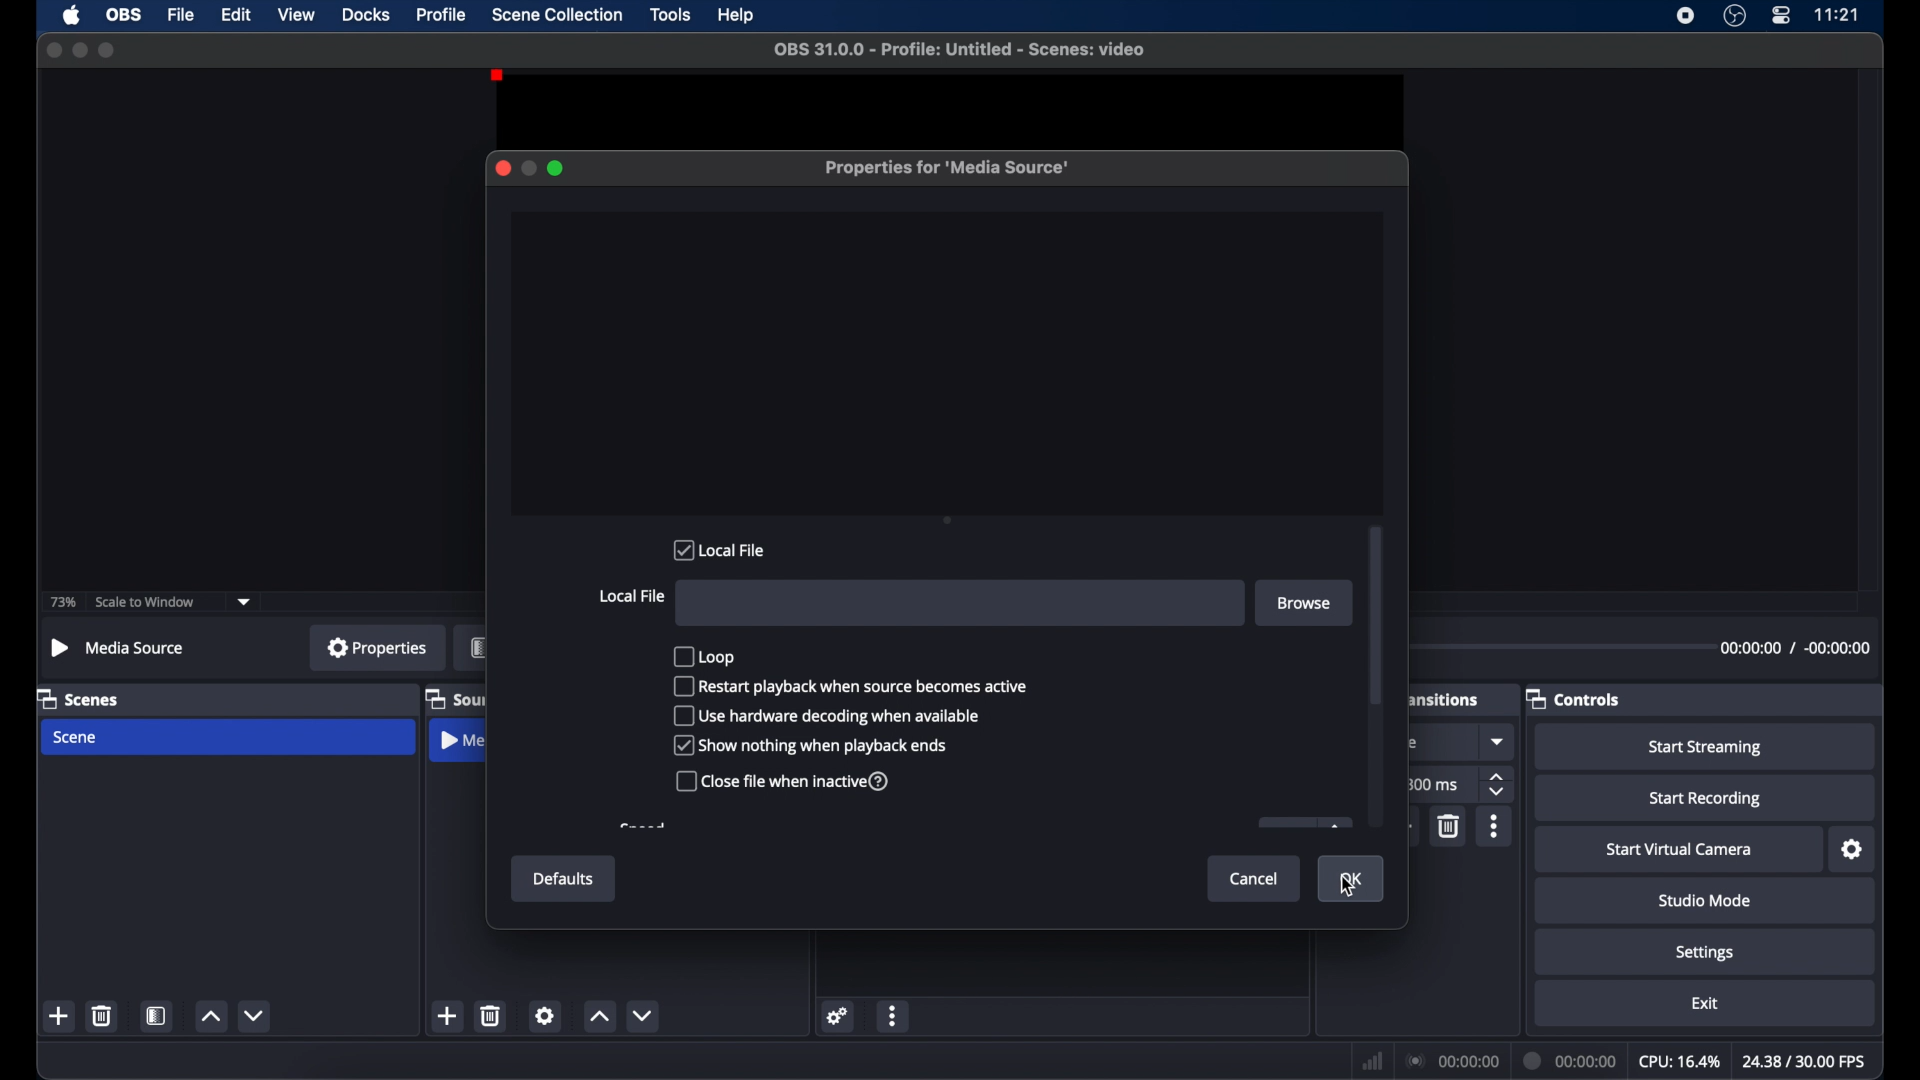  I want to click on more options, so click(1494, 826).